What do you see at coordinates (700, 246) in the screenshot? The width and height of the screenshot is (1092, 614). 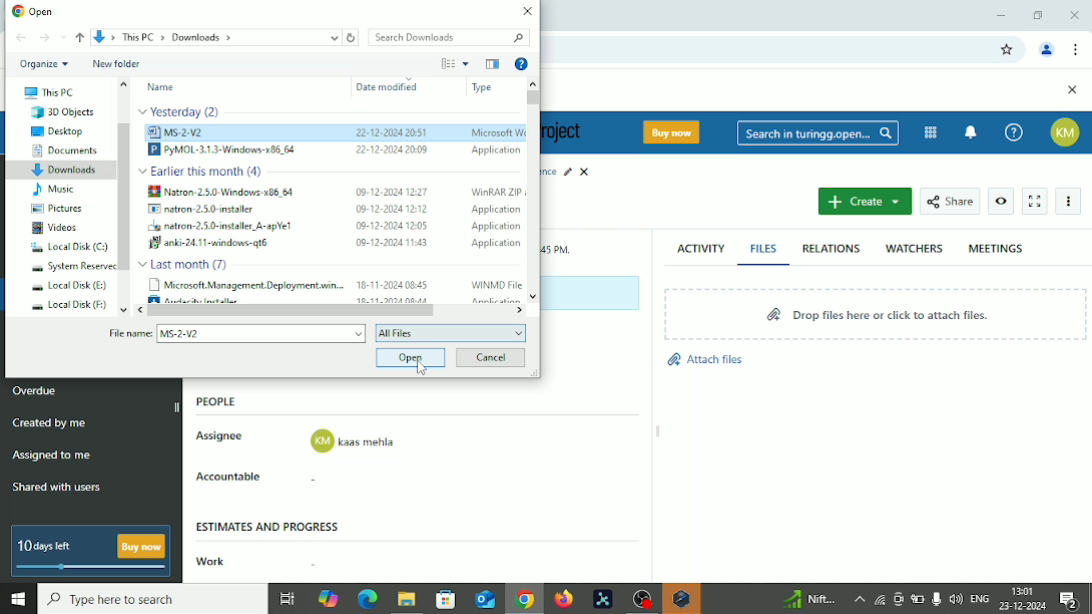 I see `Activity` at bounding box center [700, 246].